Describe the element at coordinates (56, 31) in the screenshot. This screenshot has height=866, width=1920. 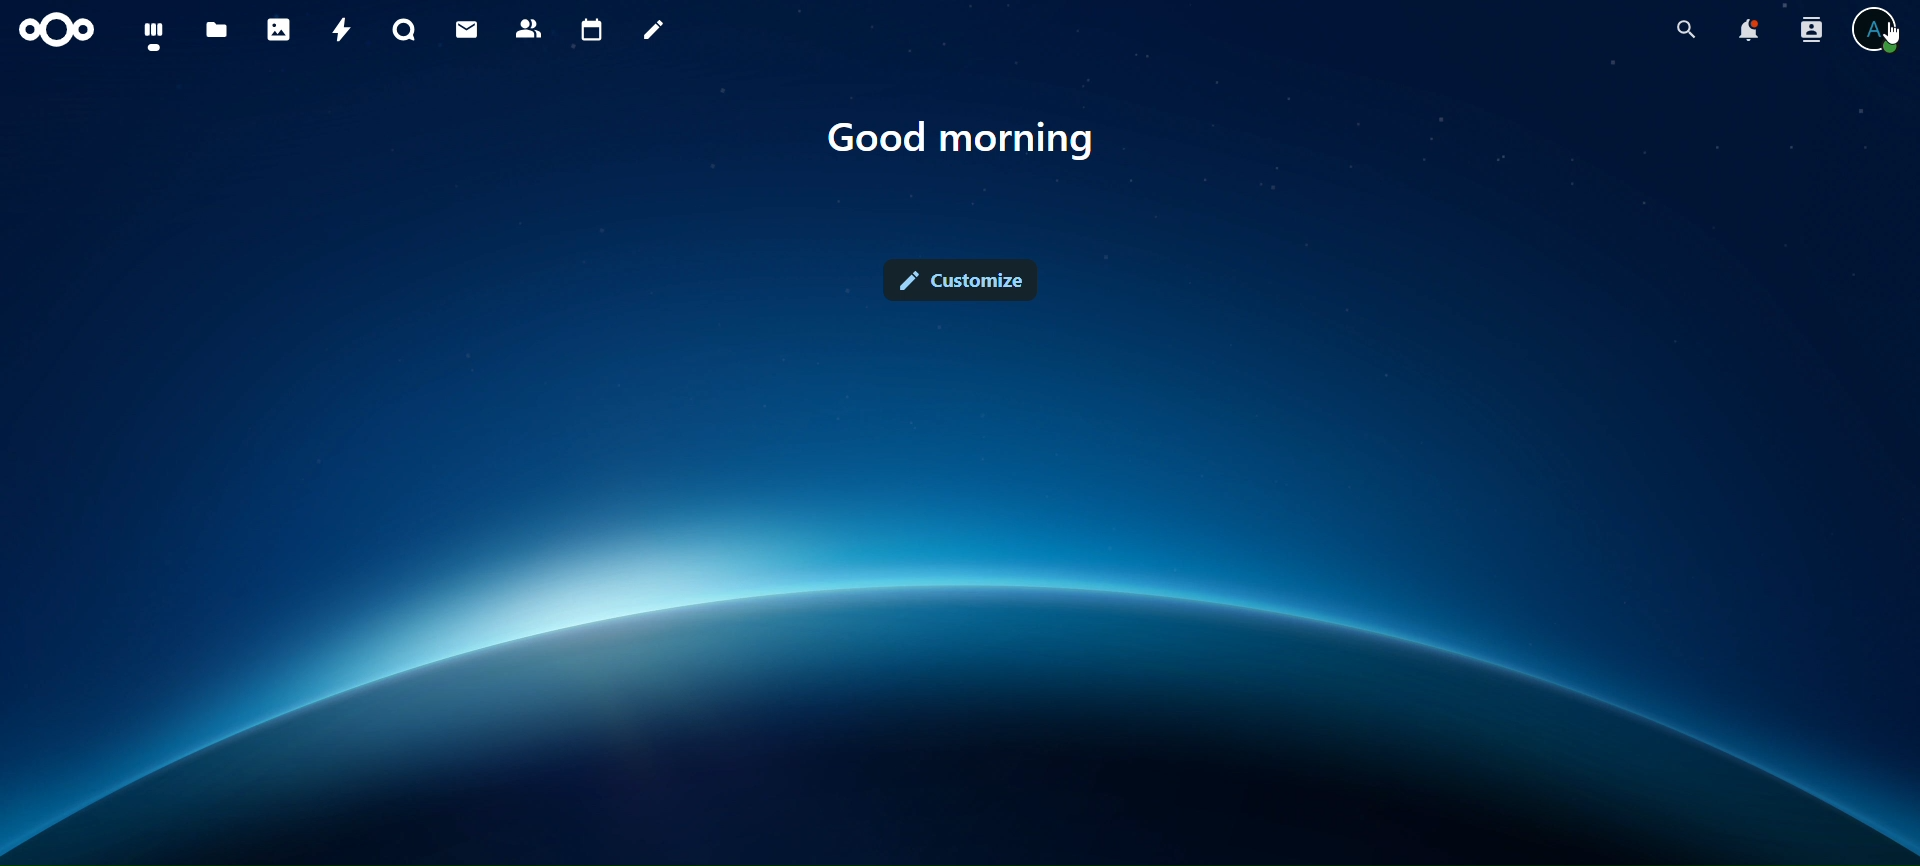
I see `icon` at that location.